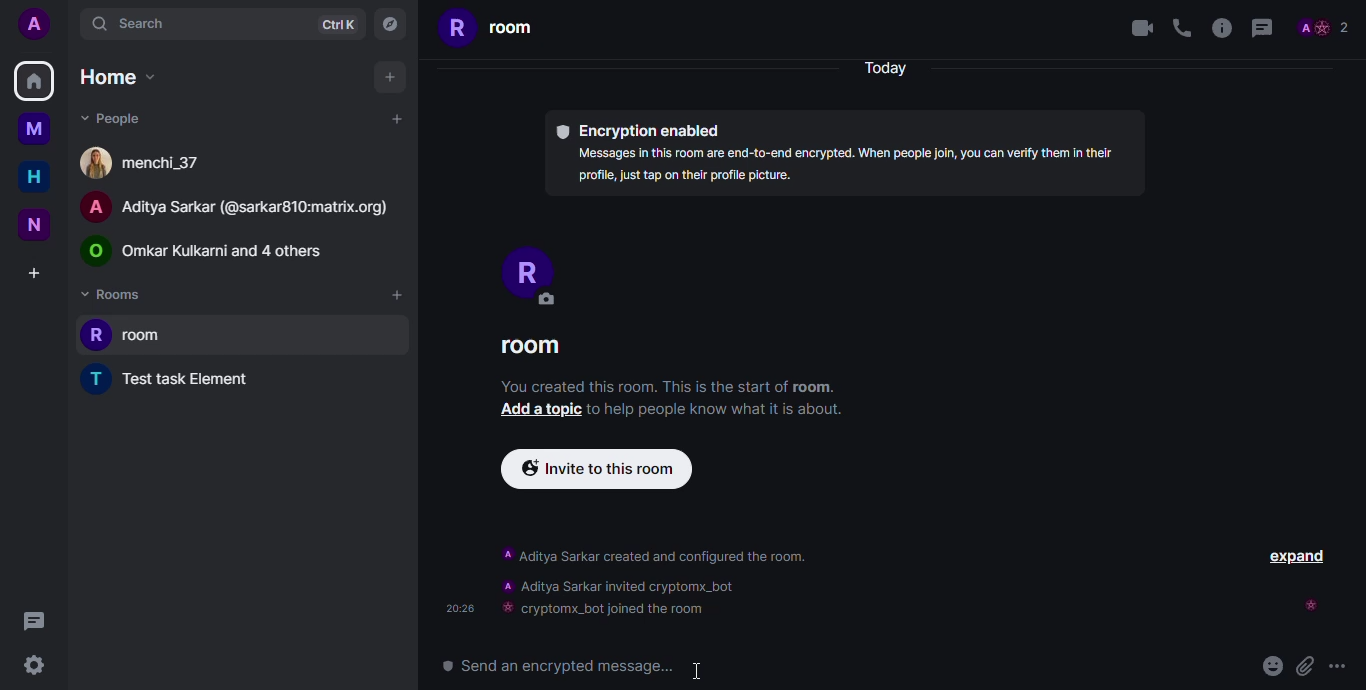 The image size is (1366, 690). Describe the element at coordinates (1137, 31) in the screenshot. I see `video call` at that location.